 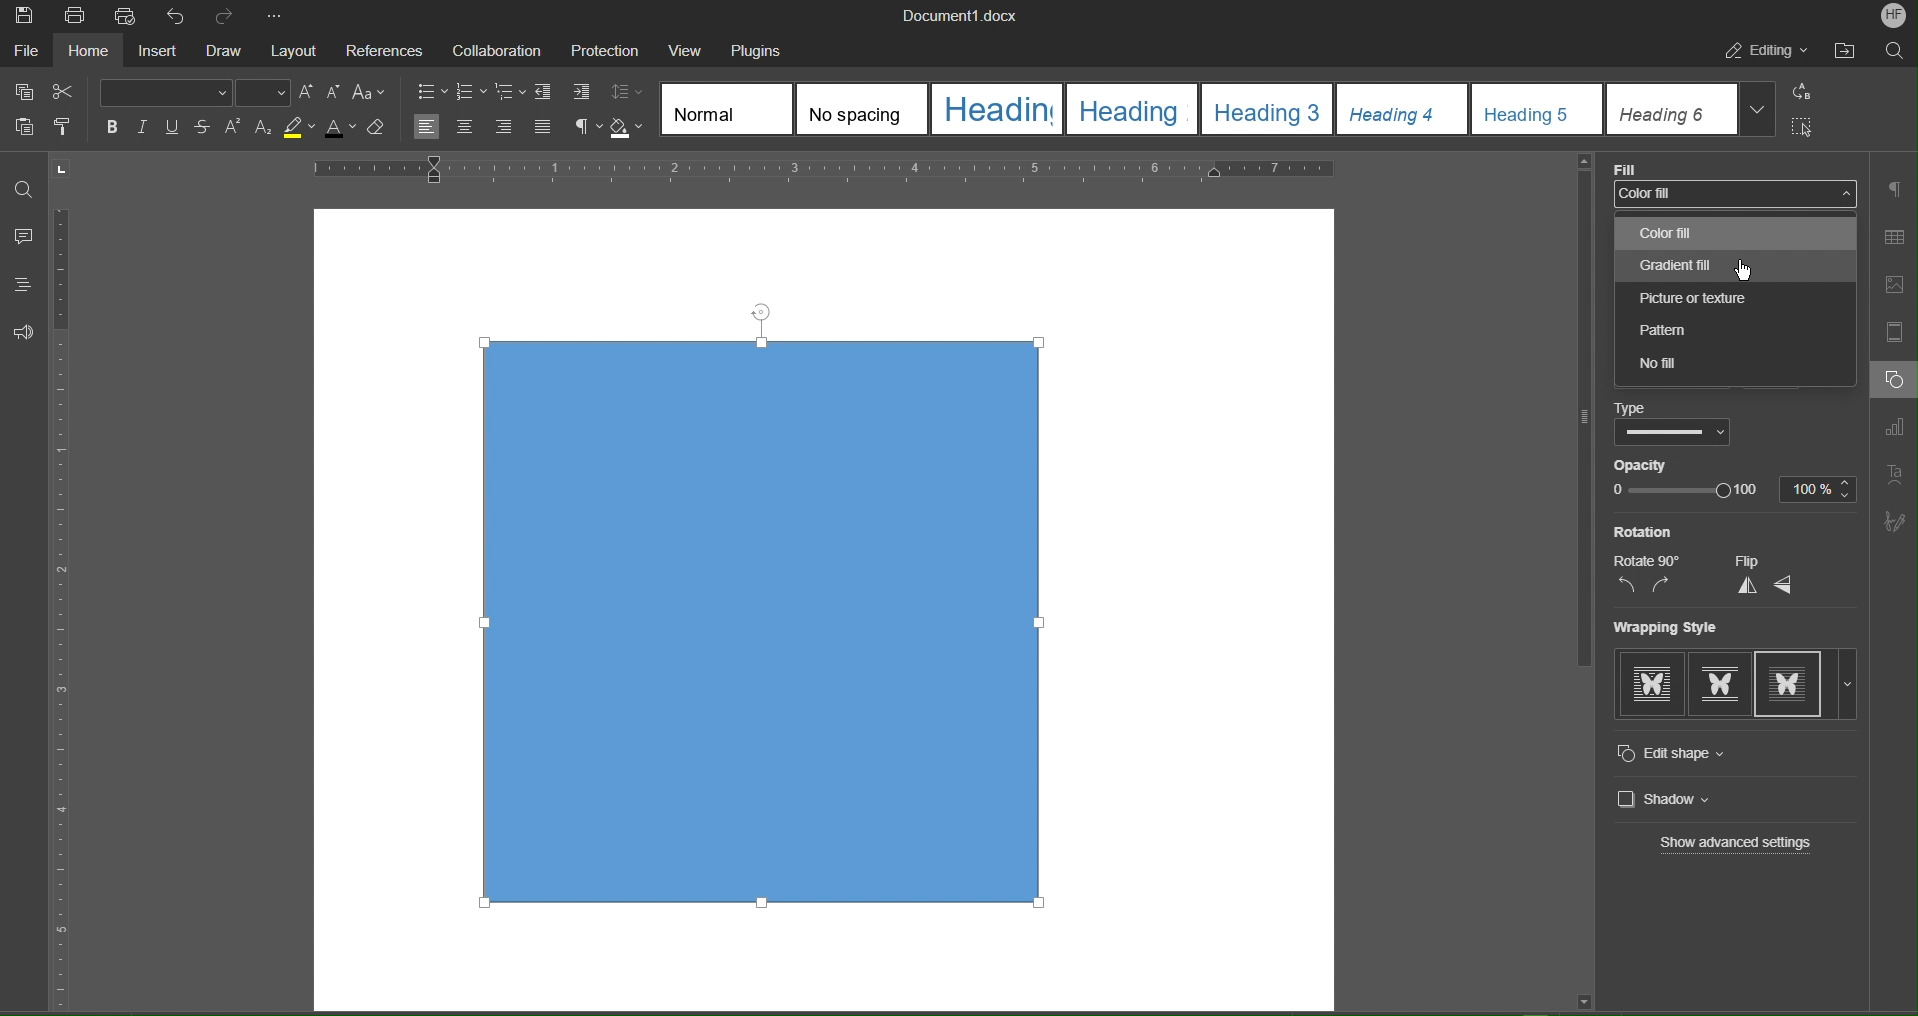 I want to click on Nested List, so click(x=512, y=93).